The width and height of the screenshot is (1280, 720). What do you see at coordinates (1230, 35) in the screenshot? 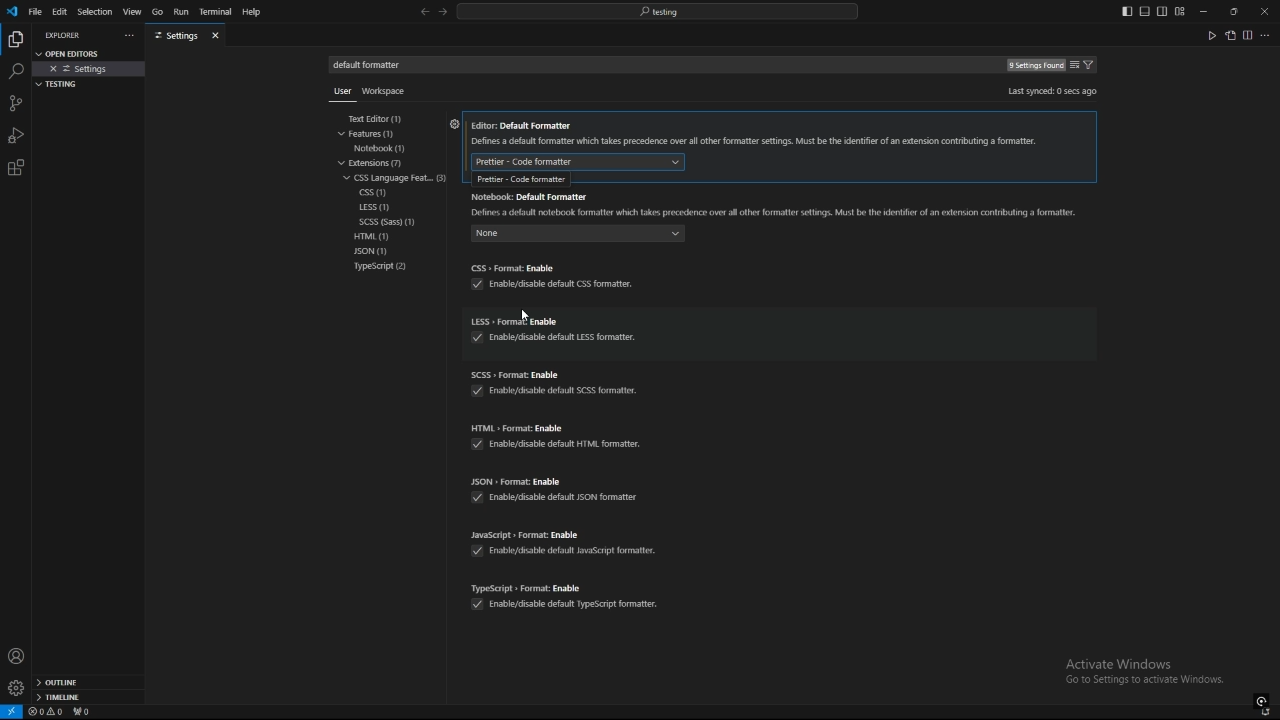
I see `open settings` at bounding box center [1230, 35].